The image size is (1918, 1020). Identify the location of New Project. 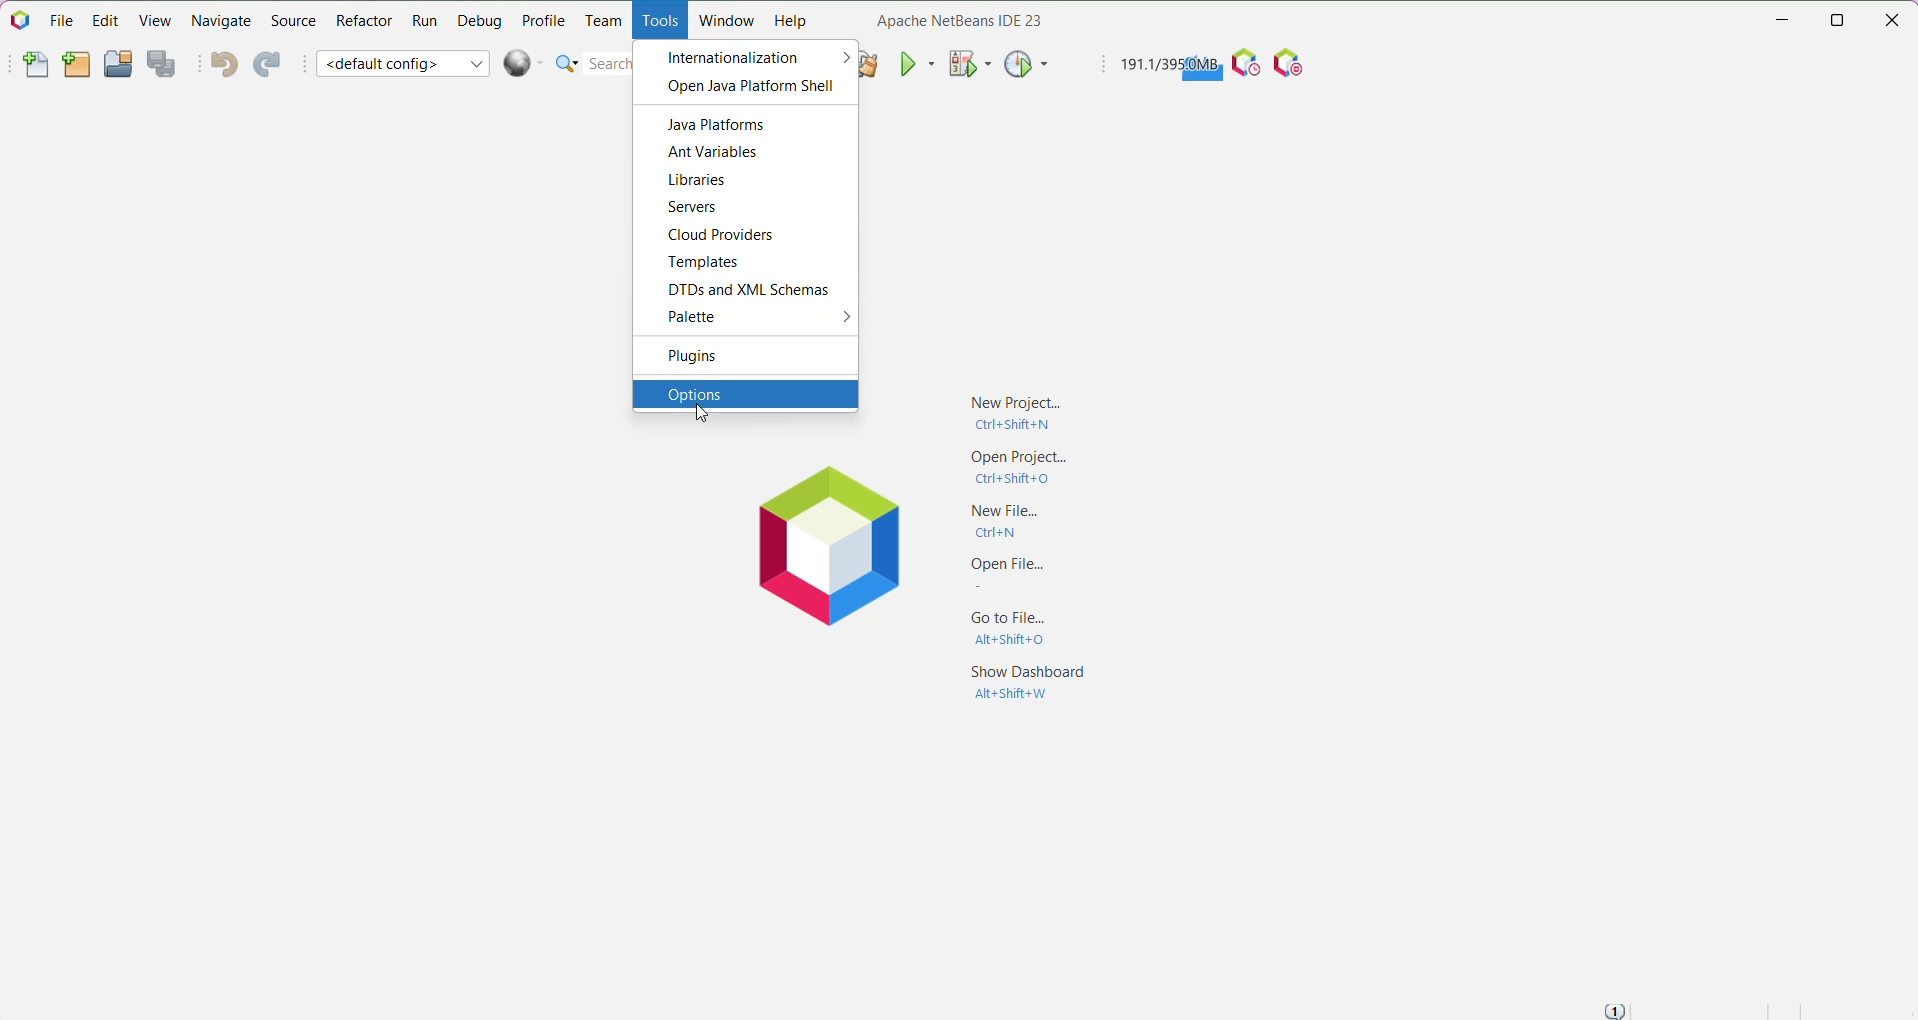
(1015, 410).